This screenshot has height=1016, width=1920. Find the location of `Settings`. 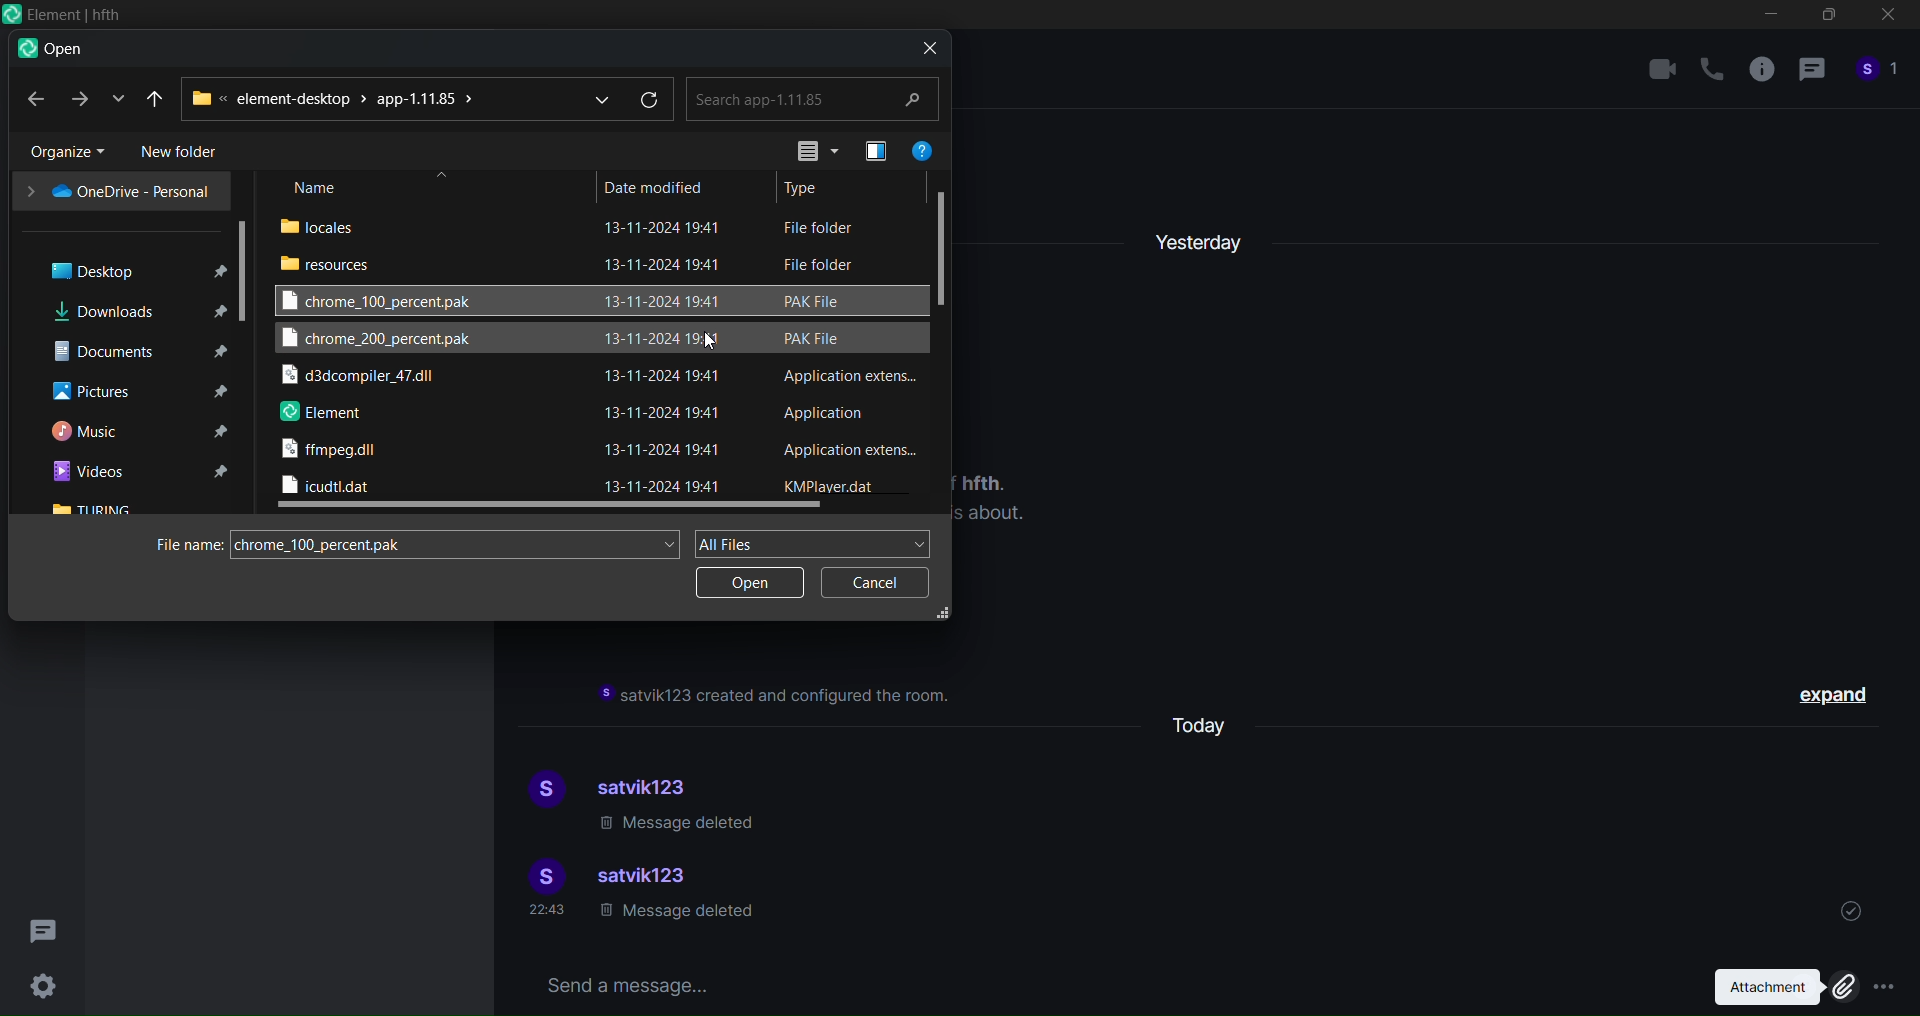

Settings is located at coordinates (42, 986).